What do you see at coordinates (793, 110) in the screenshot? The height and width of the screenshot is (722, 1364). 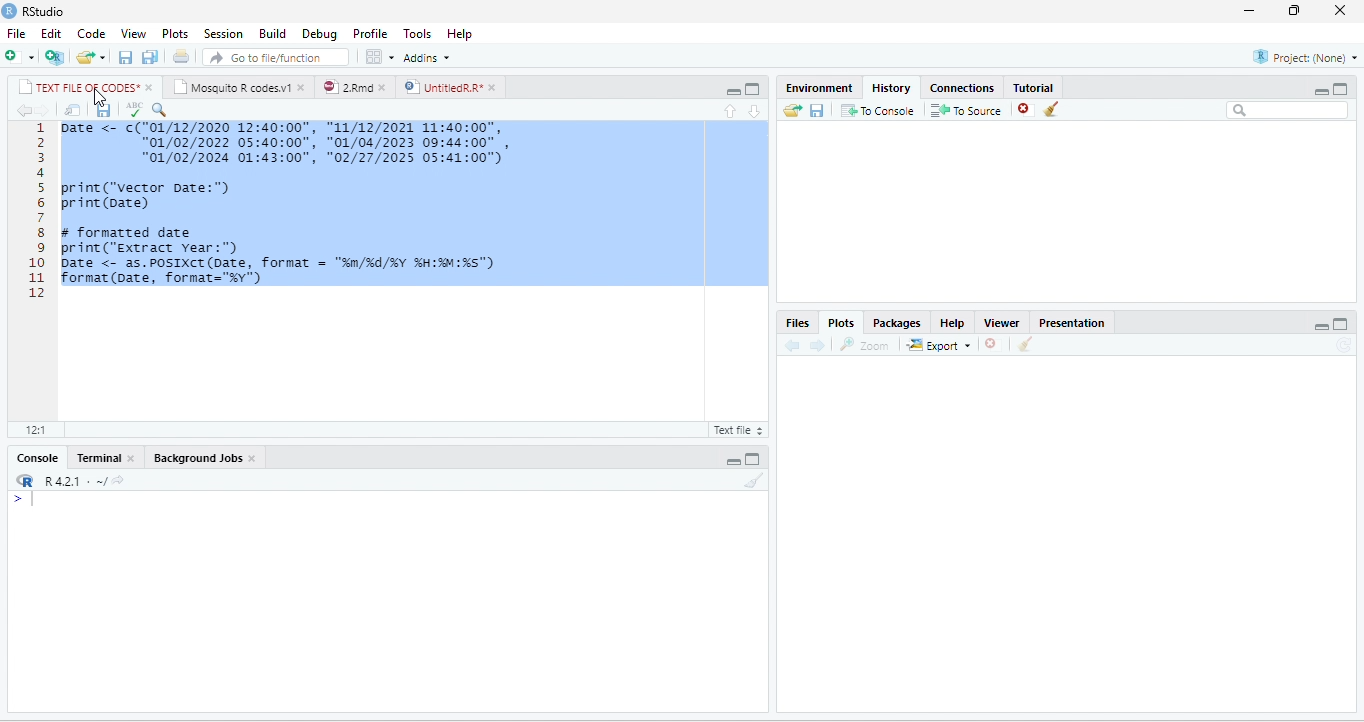 I see `open folder` at bounding box center [793, 110].